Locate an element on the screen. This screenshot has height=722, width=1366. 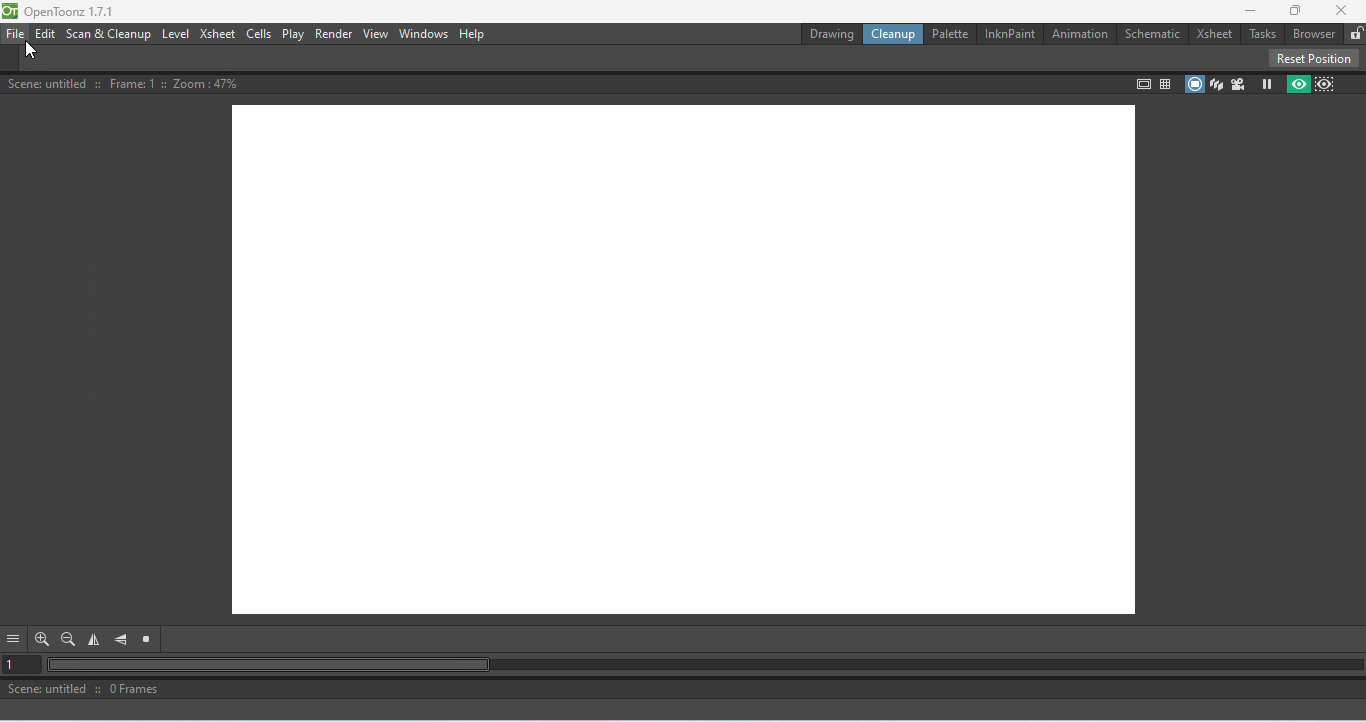
Render is located at coordinates (333, 35).